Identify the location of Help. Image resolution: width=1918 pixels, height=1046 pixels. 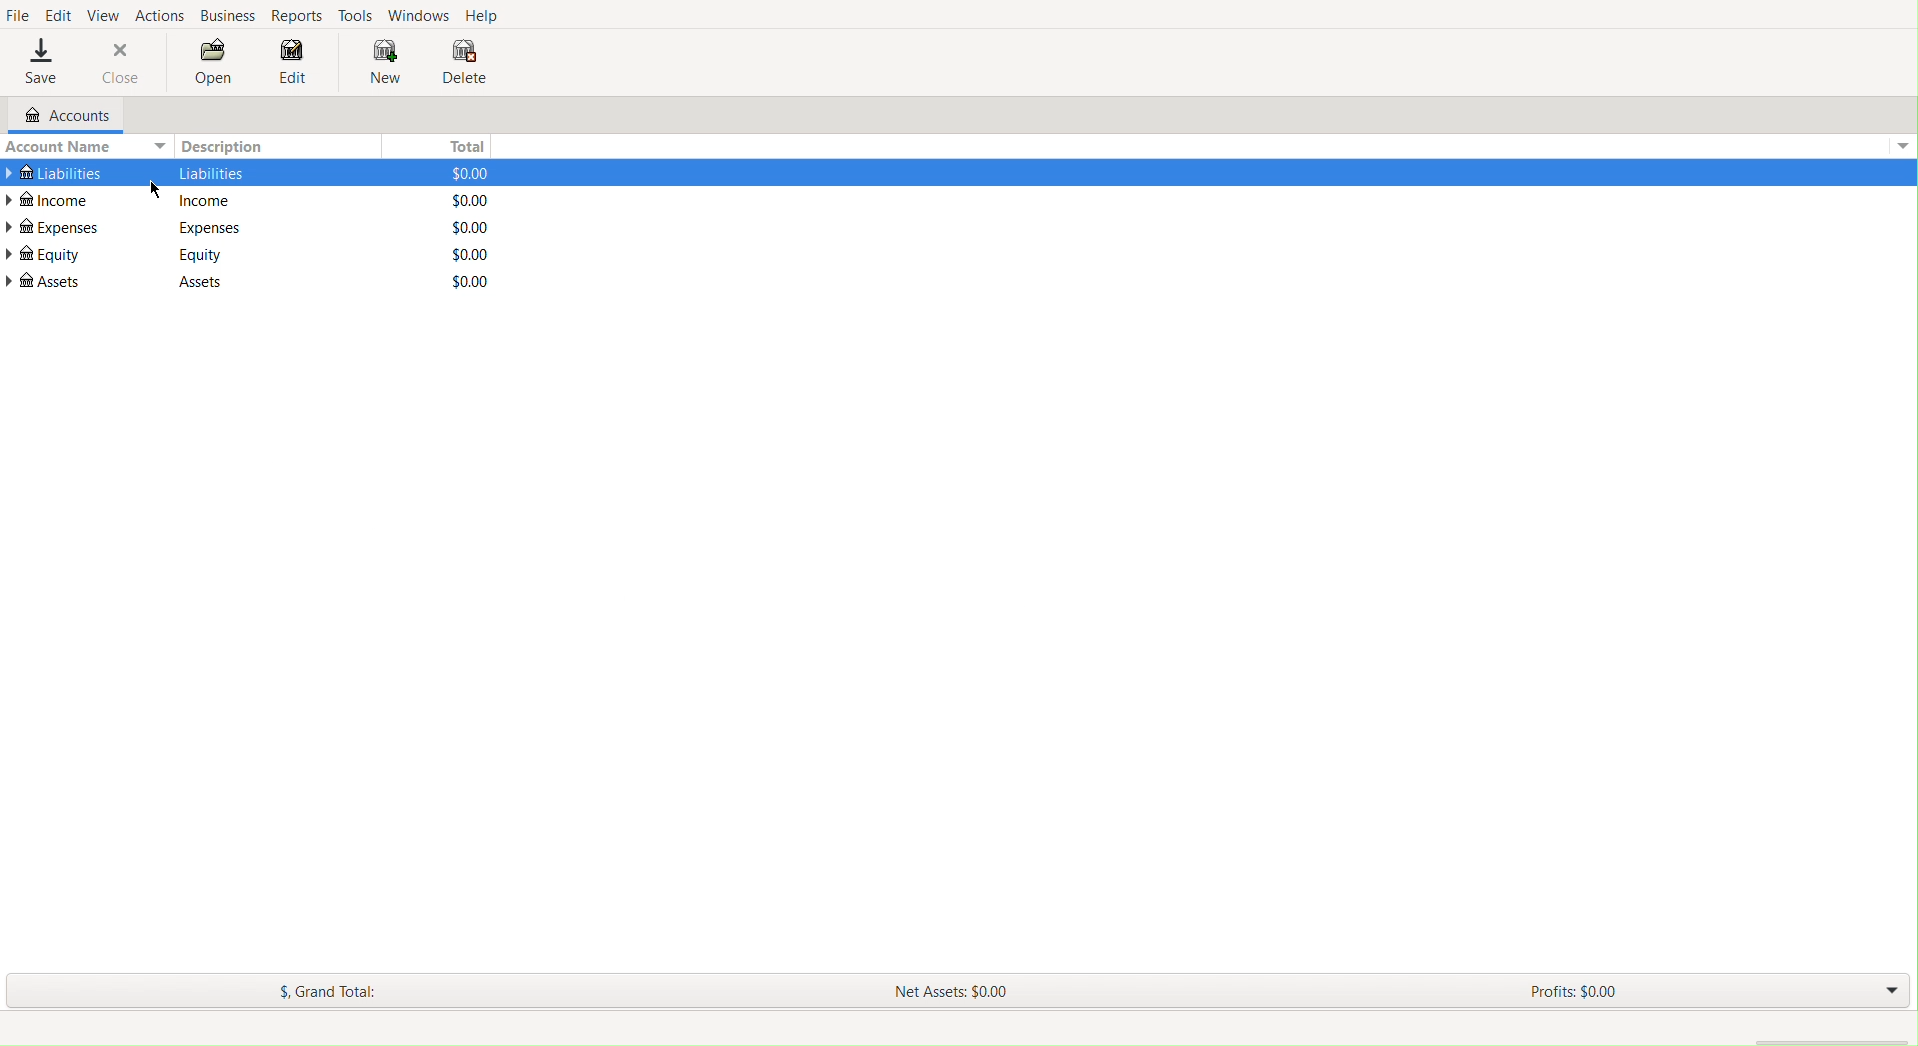
(485, 16).